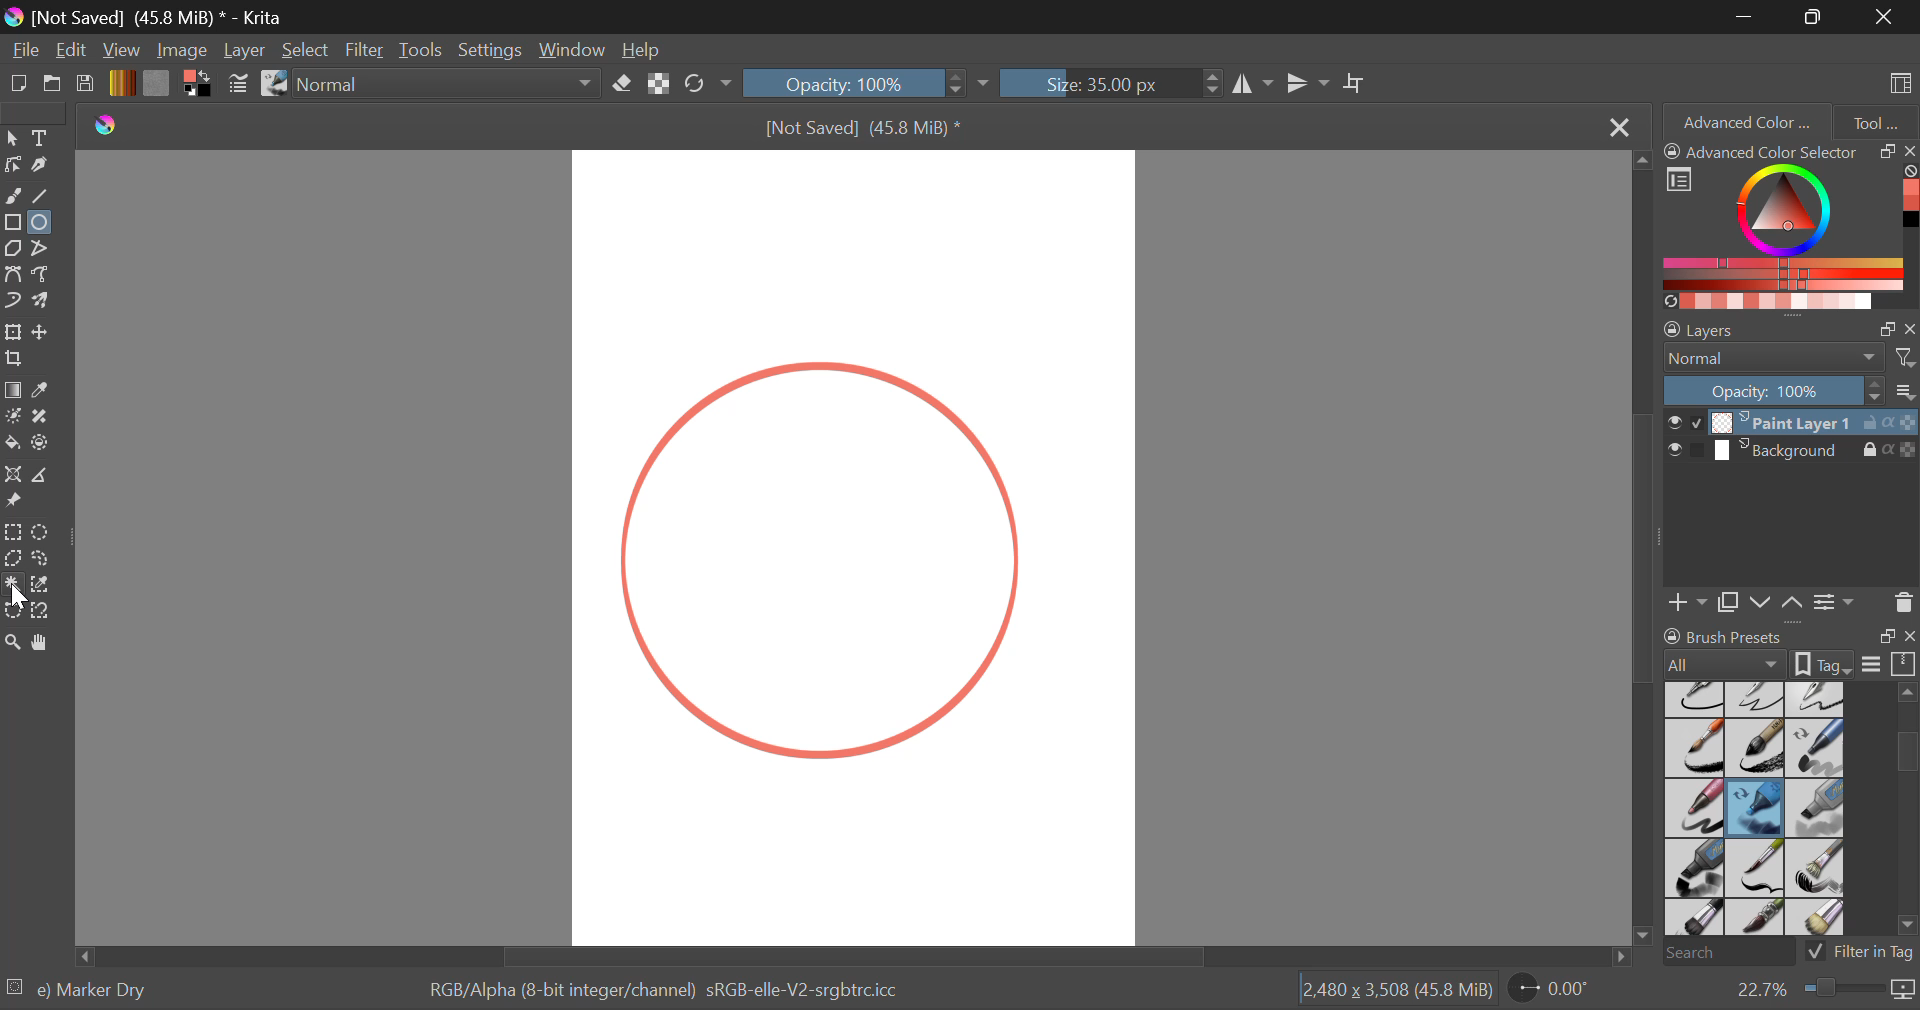 This screenshot has width=1920, height=1010. Describe the element at coordinates (46, 391) in the screenshot. I see `Eyedropper` at that location.